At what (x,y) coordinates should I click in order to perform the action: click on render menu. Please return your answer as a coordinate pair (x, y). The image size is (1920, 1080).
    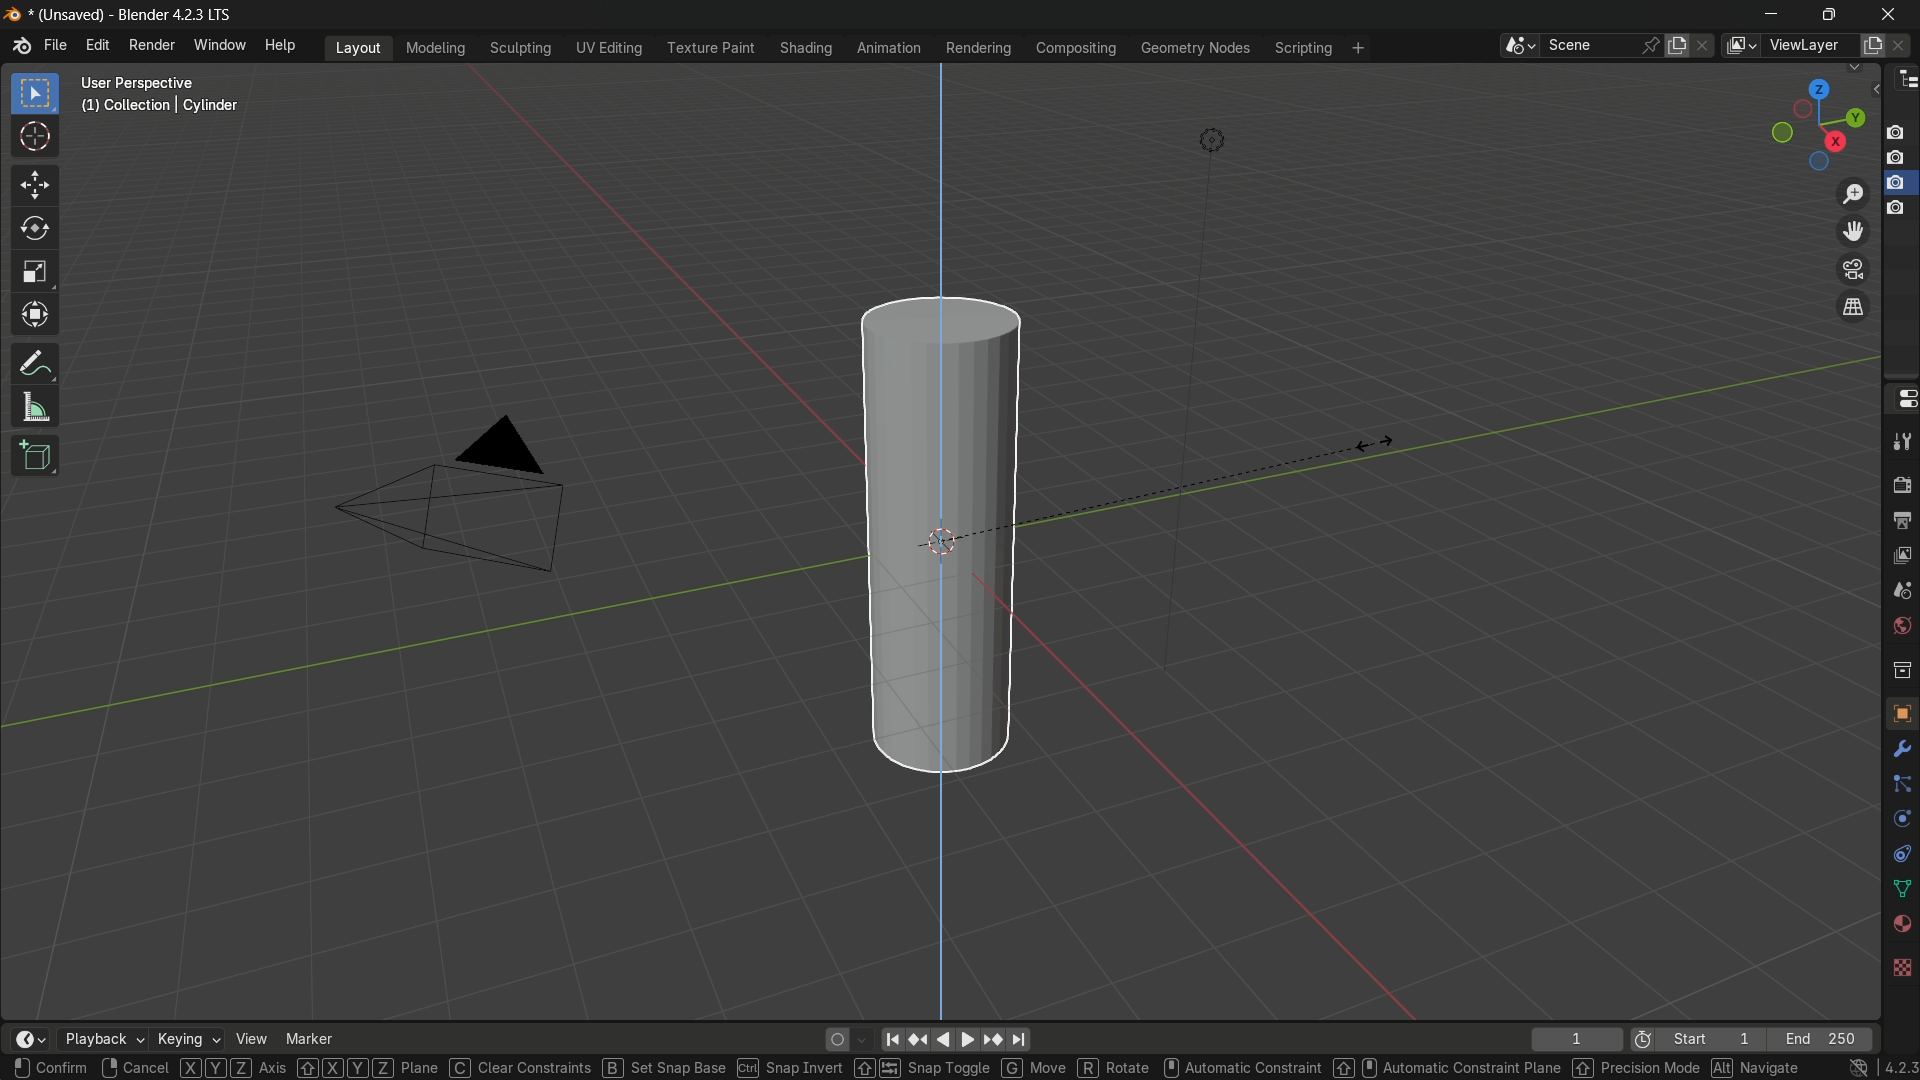
    Looking at the image, I should click on (151, 45).